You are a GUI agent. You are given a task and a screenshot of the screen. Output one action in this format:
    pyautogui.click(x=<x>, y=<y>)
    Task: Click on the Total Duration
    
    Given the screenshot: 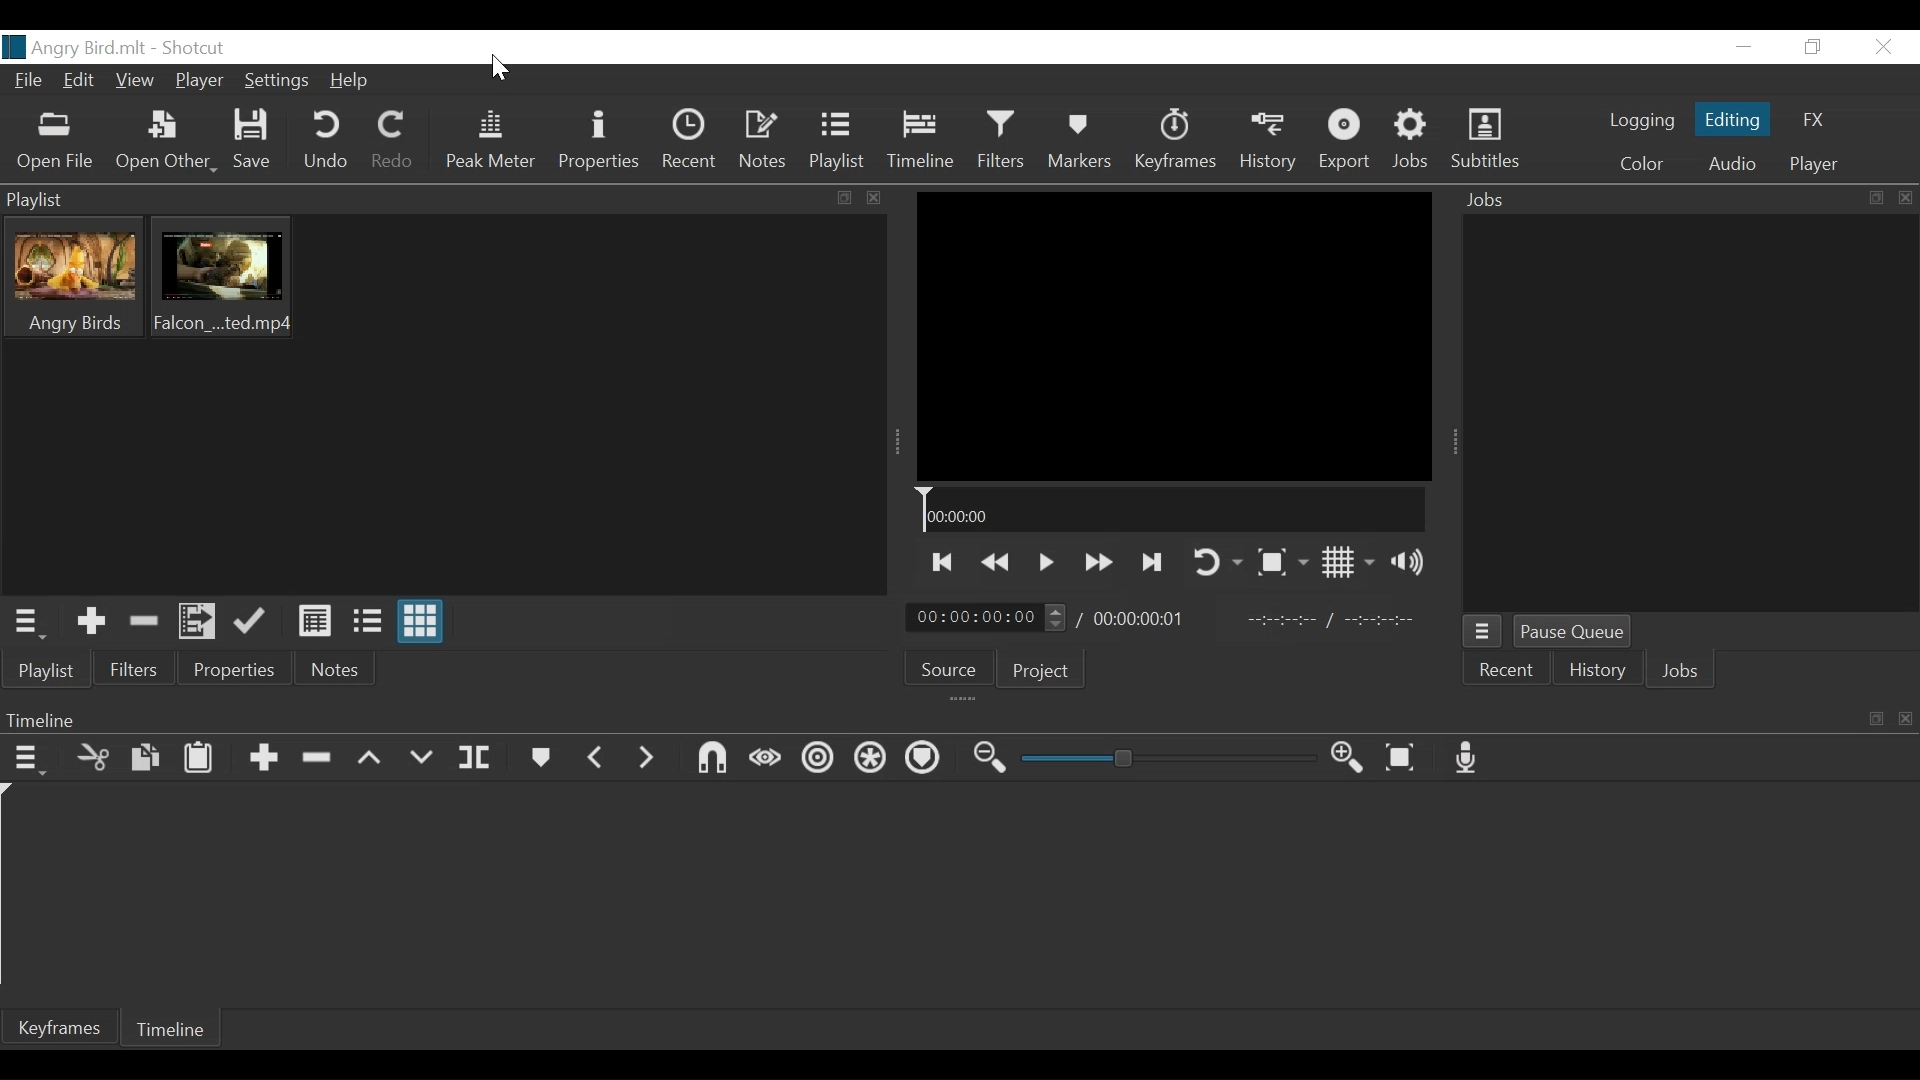 What is the action you would take?
    pyautogui.click(x=1151, y=619)
    